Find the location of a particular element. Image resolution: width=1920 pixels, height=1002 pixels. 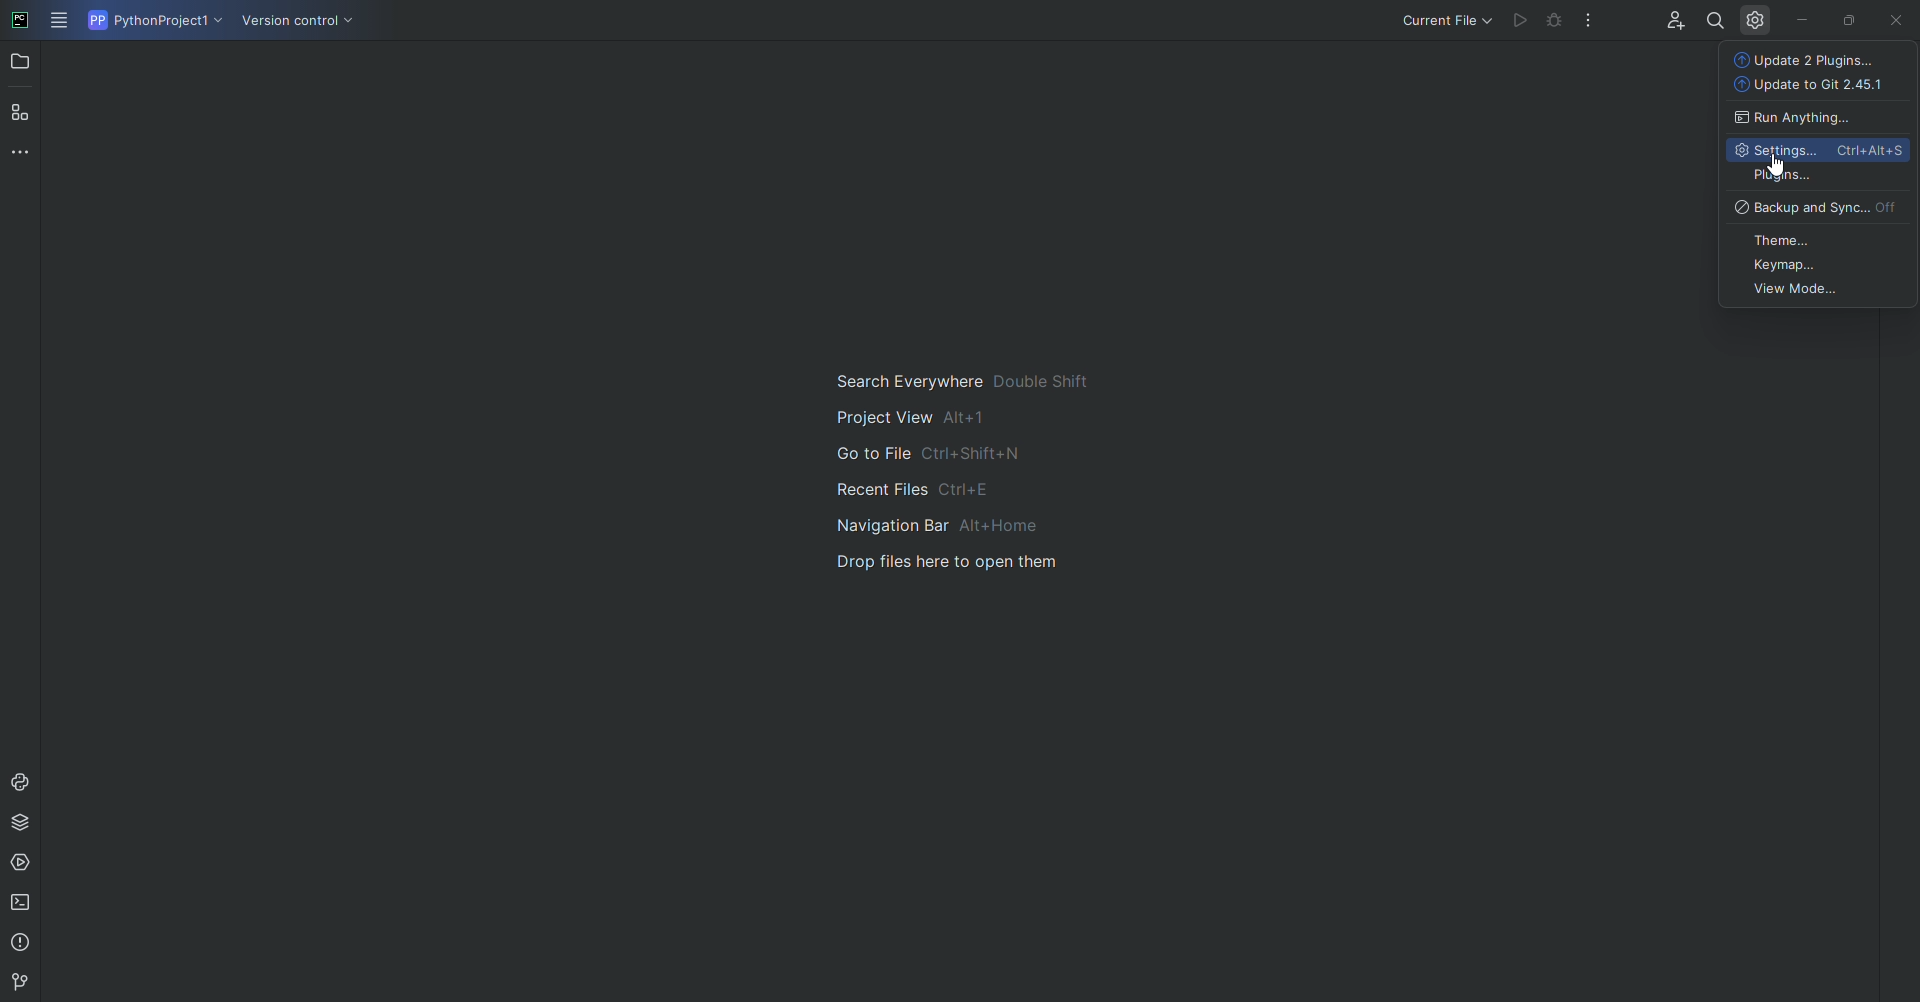

View Mode is located at coordinates (1815, 295).